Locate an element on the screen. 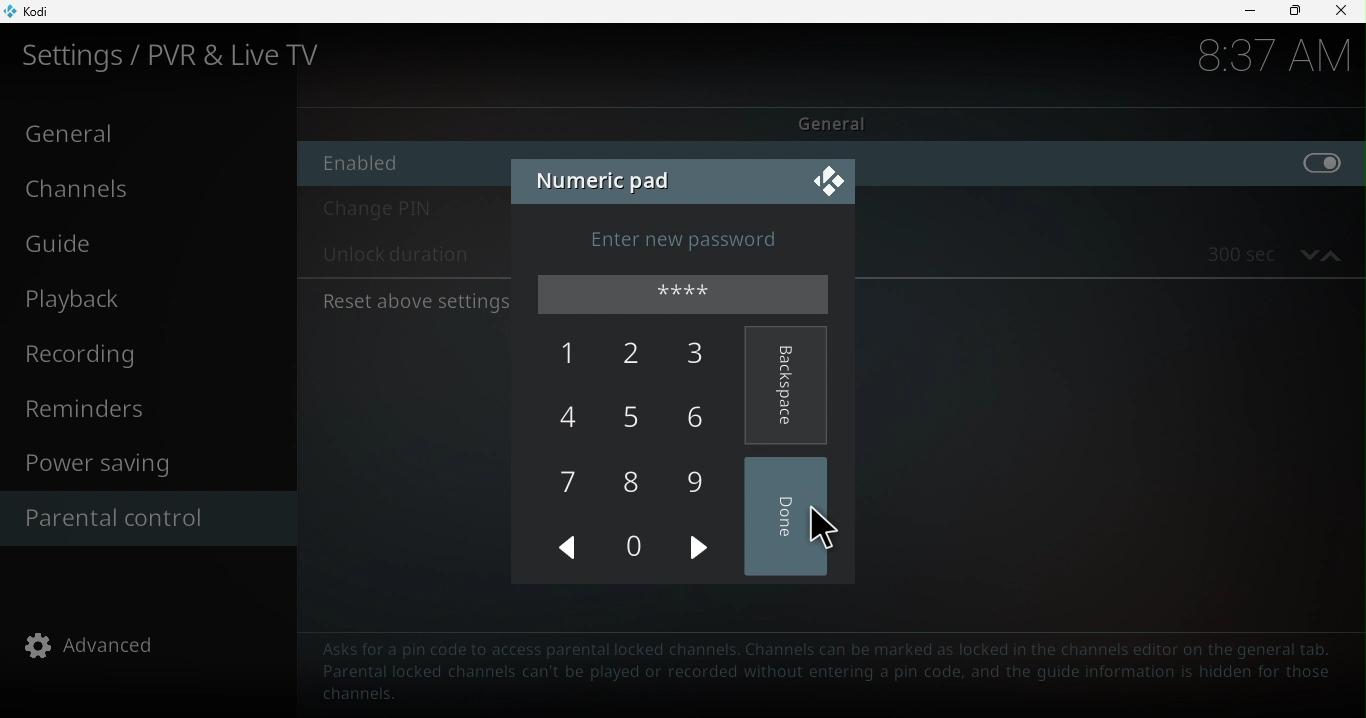  Parental control is located at coordinates (142, 517).